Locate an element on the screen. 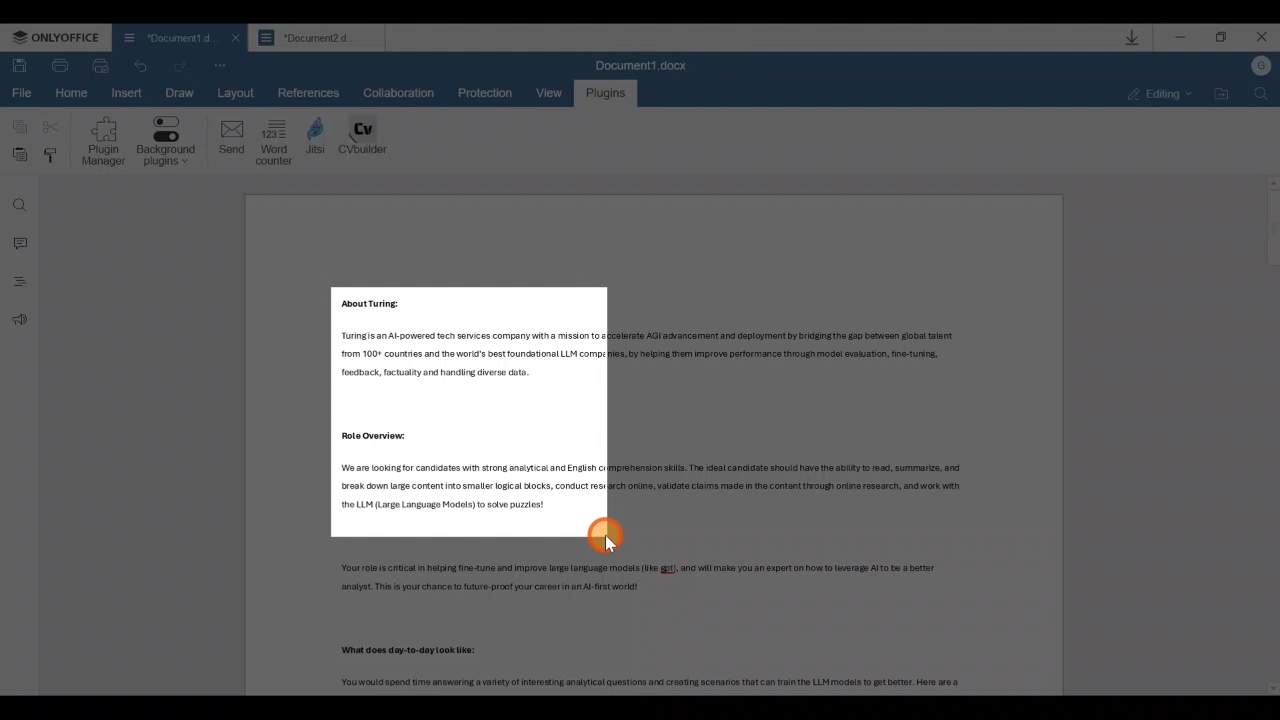  Close is located at coordinates (232, 38).